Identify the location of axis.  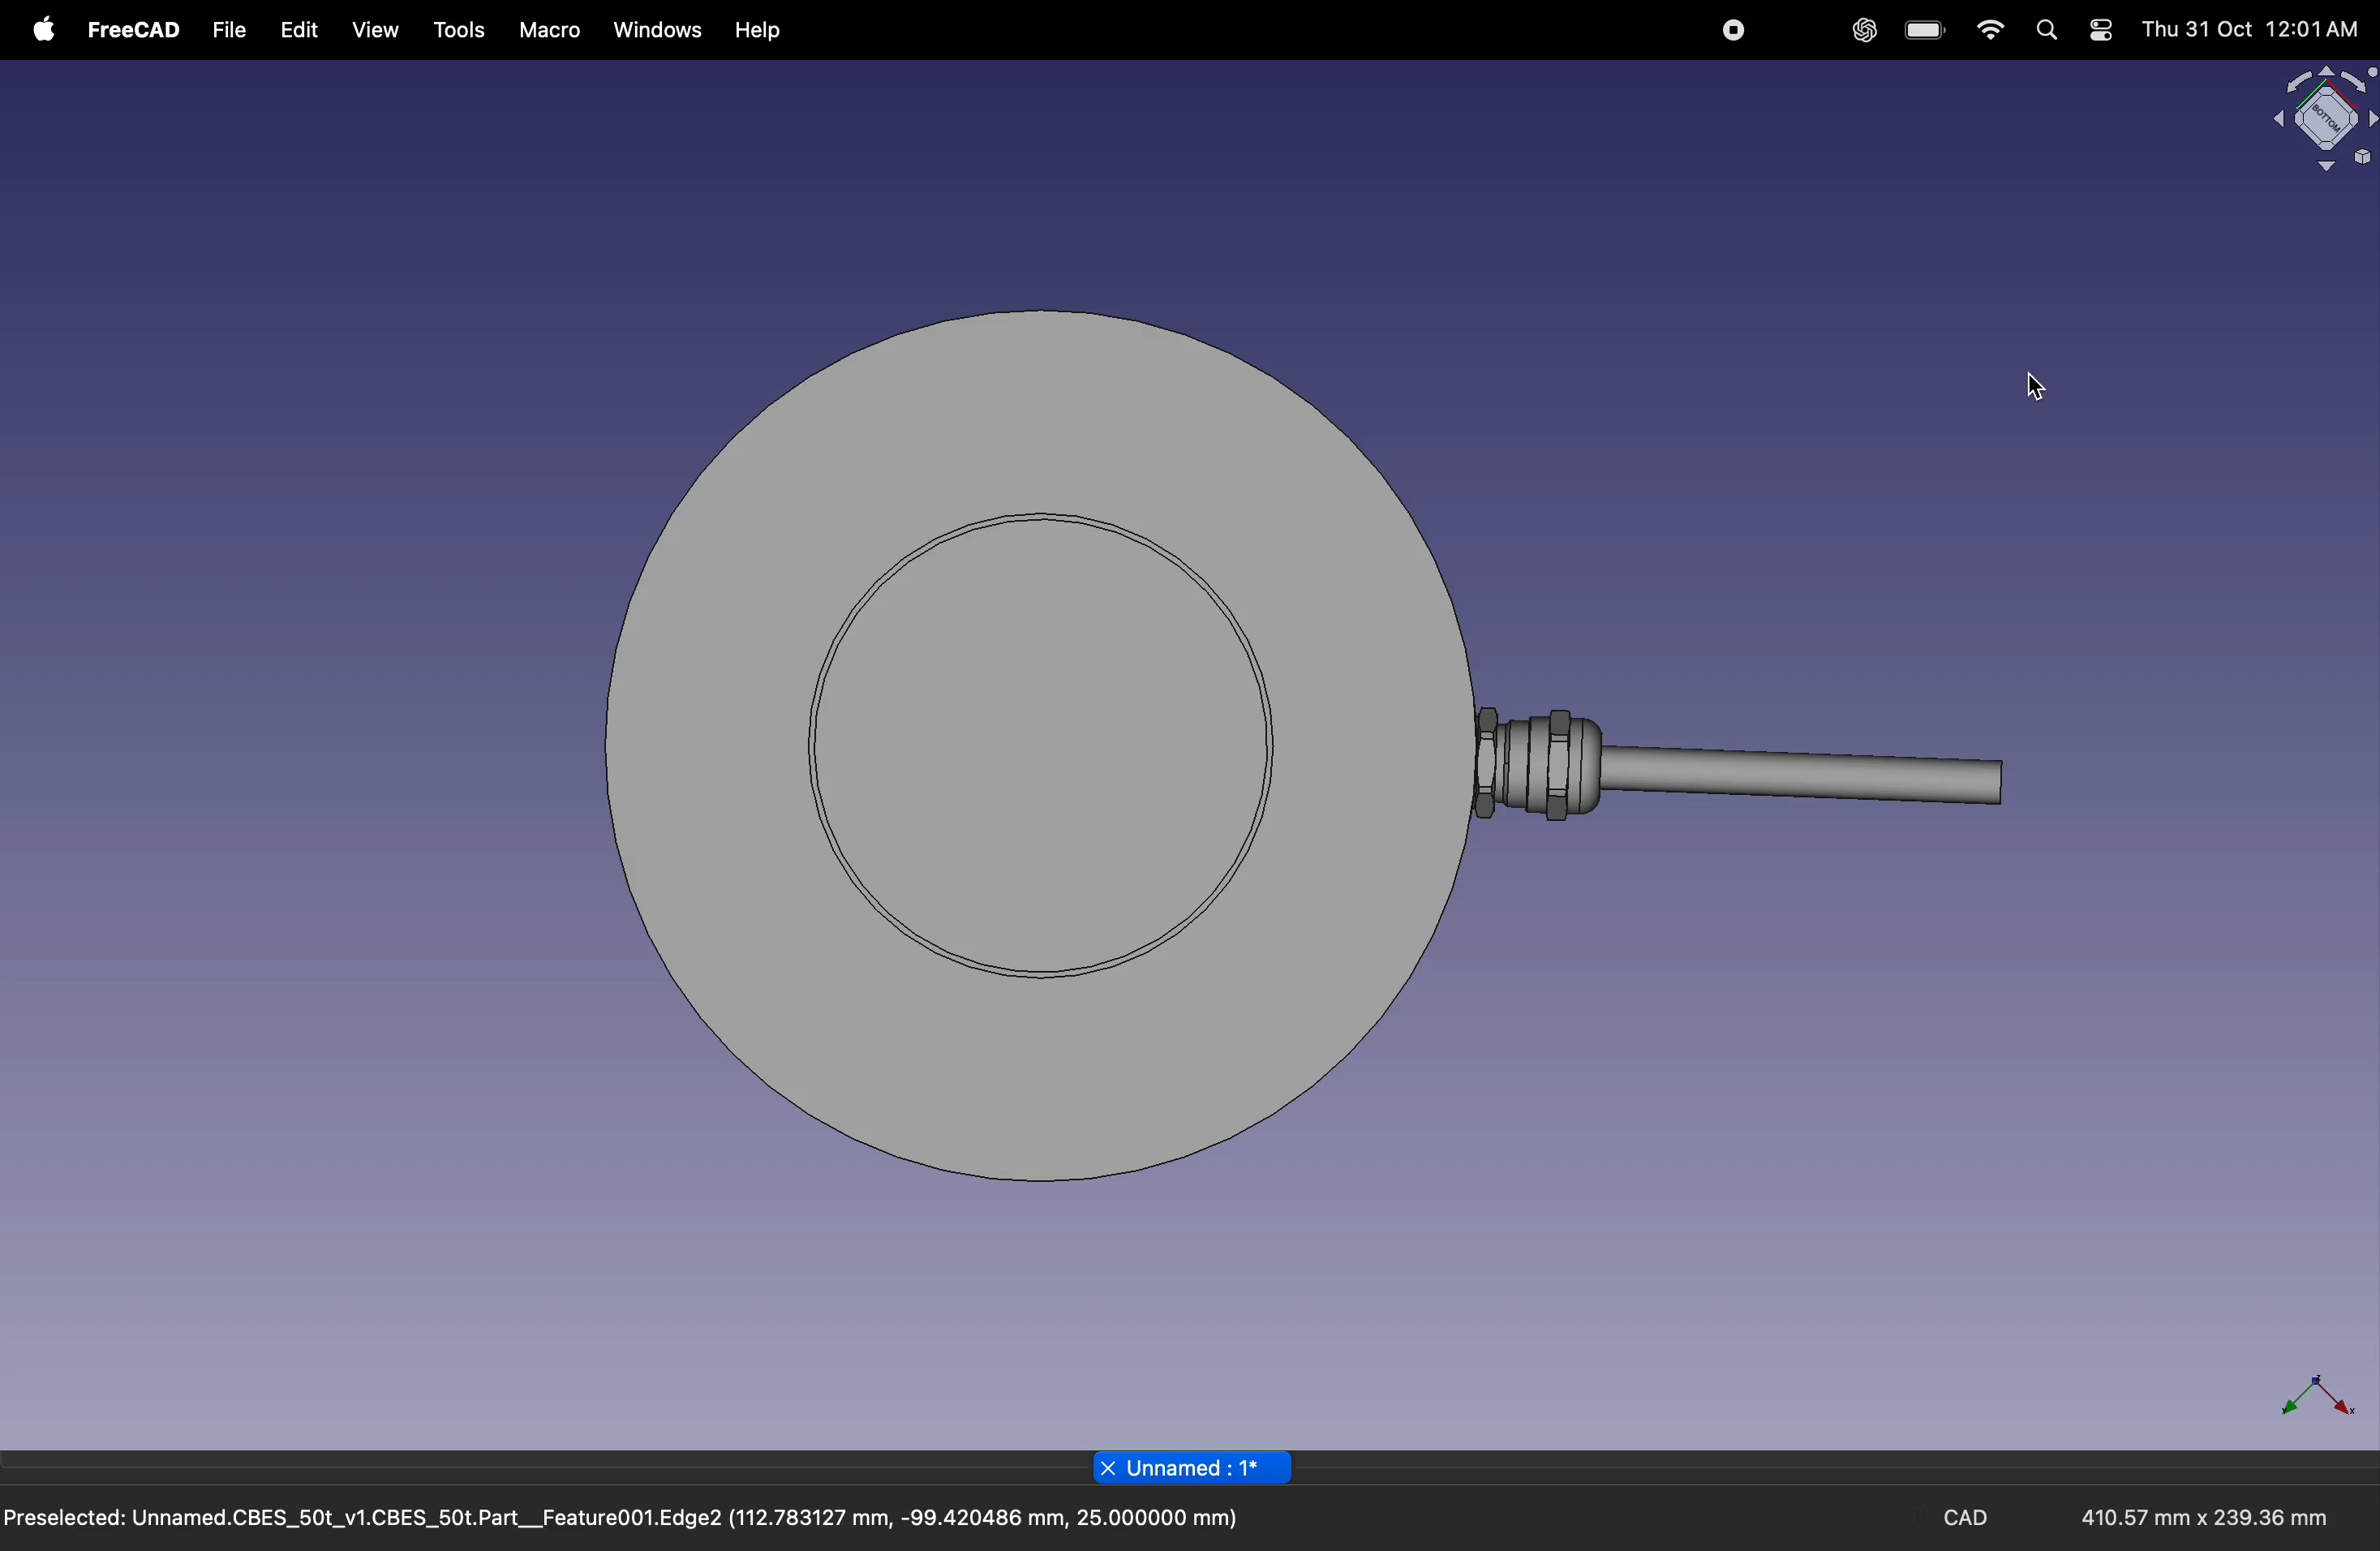
(2317, 1398).